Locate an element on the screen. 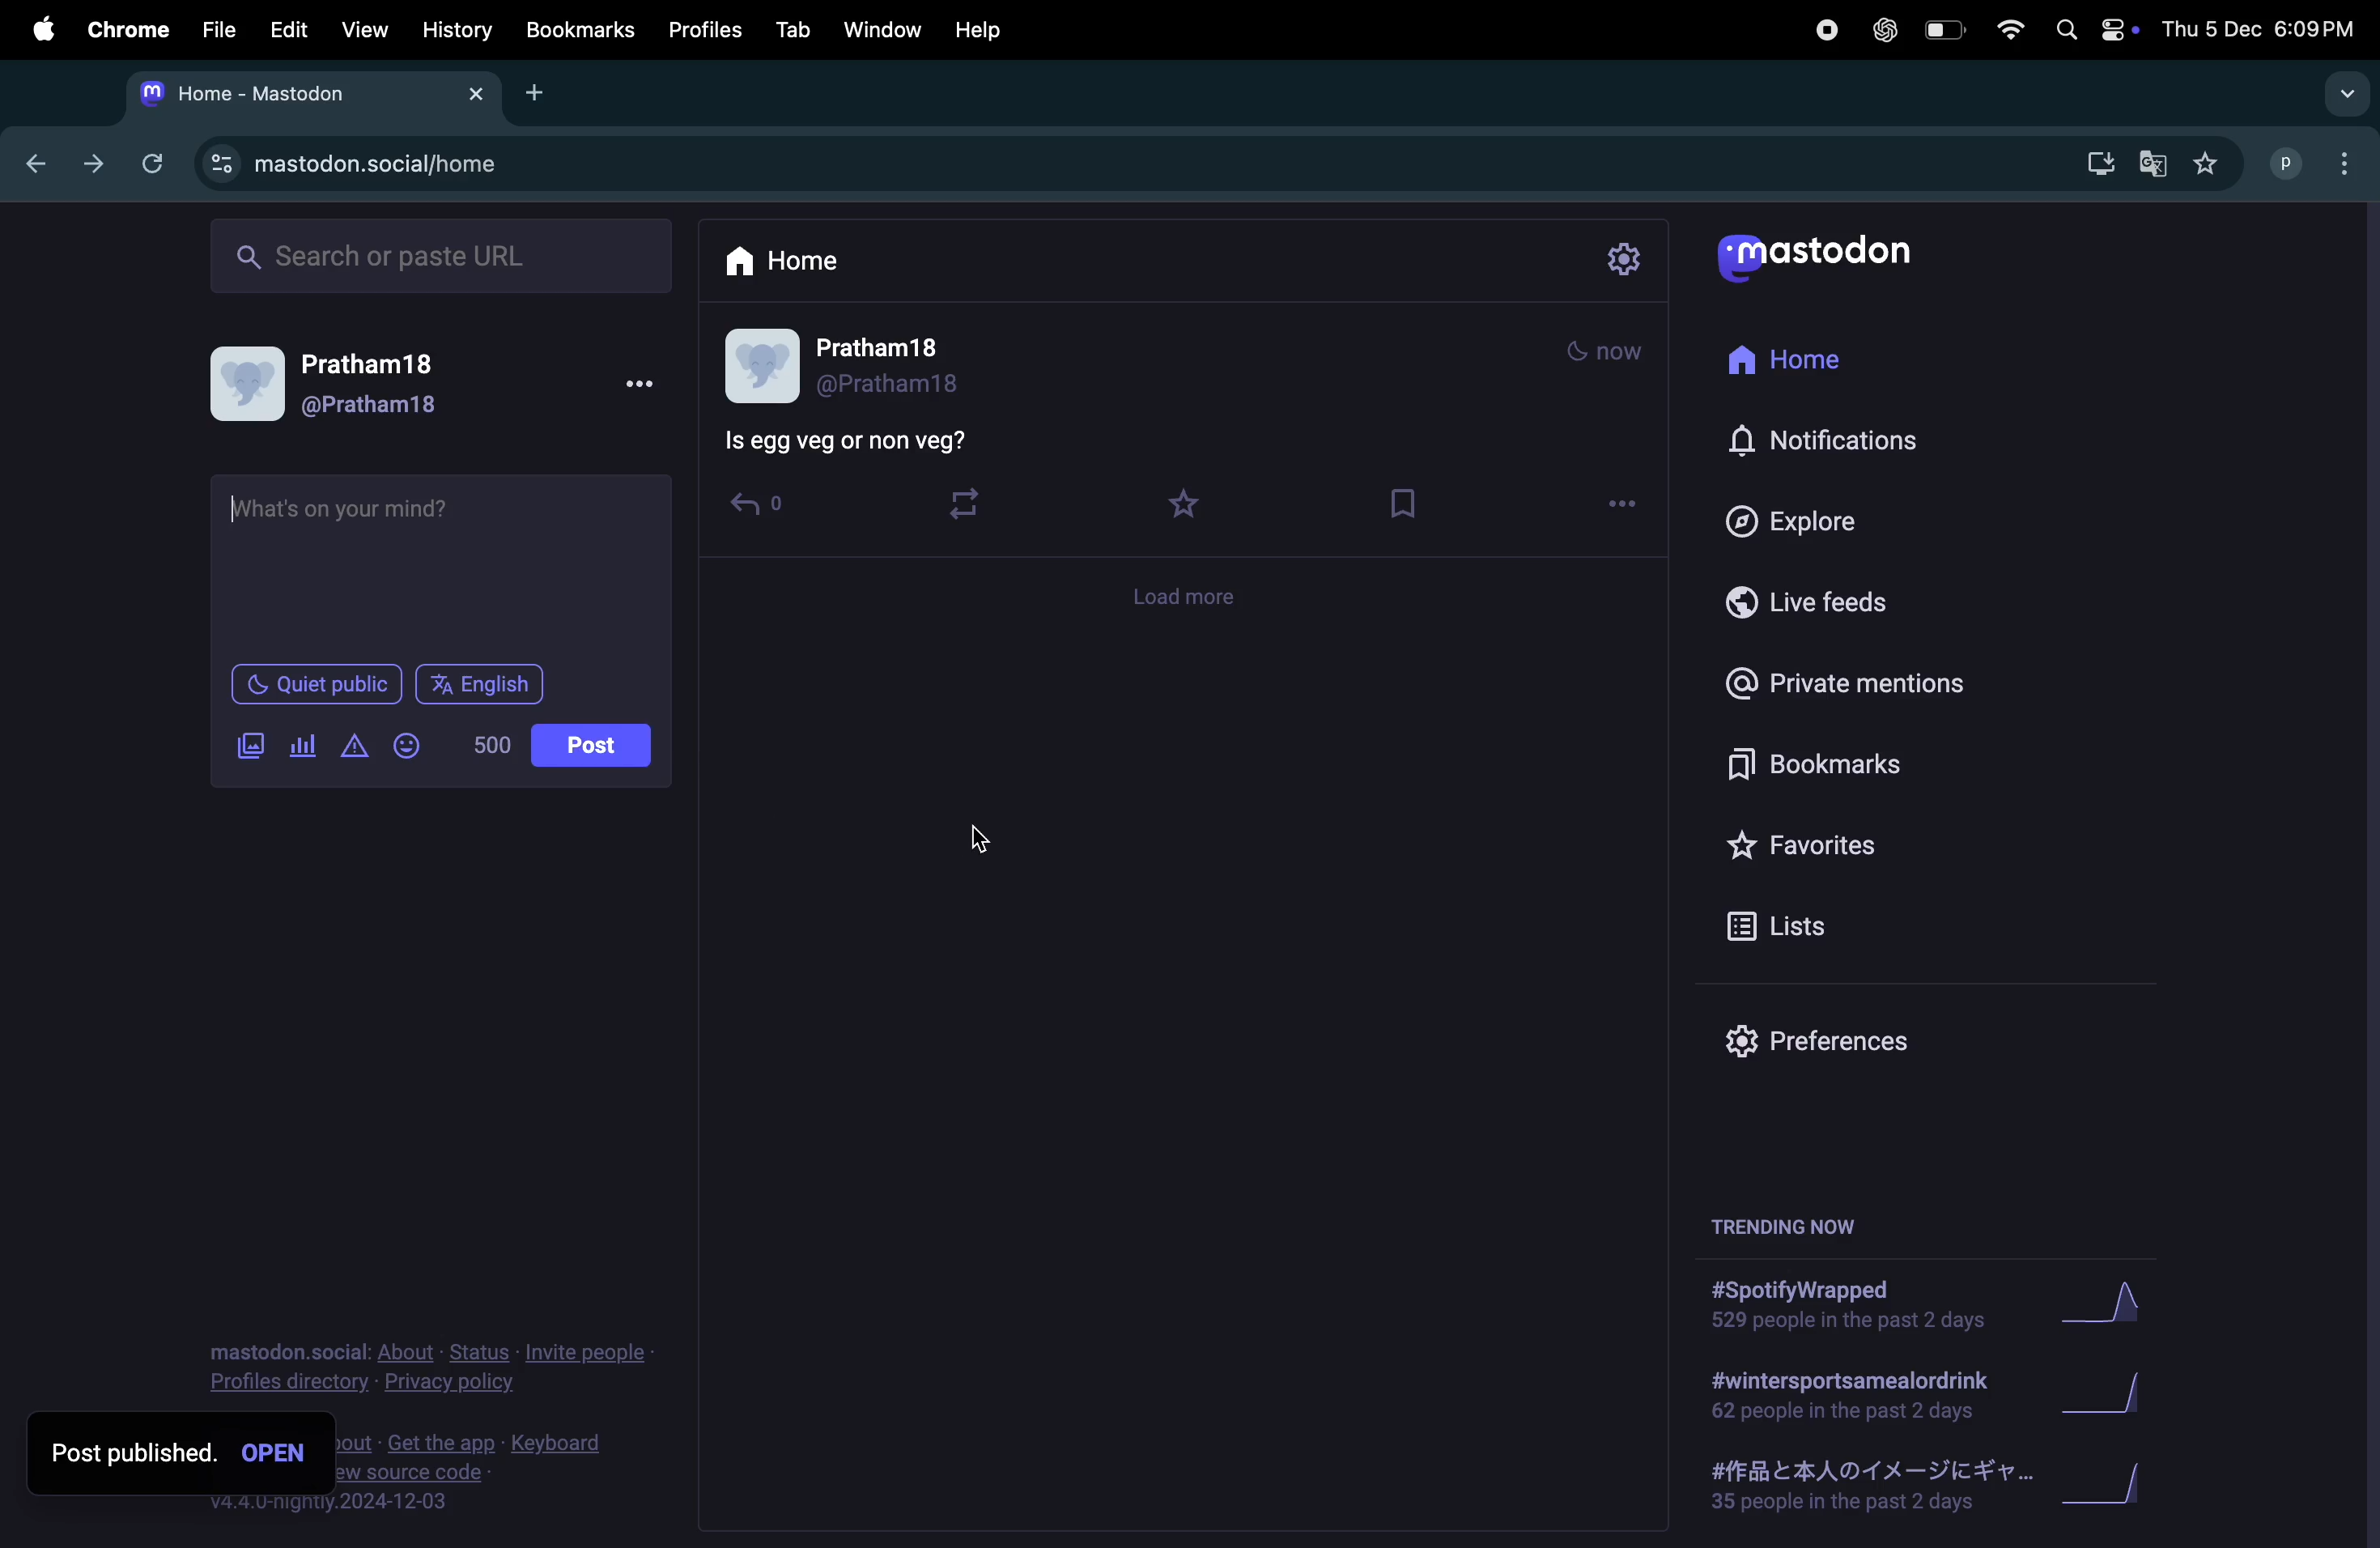  userprofile is located at coordinates (880, 366).